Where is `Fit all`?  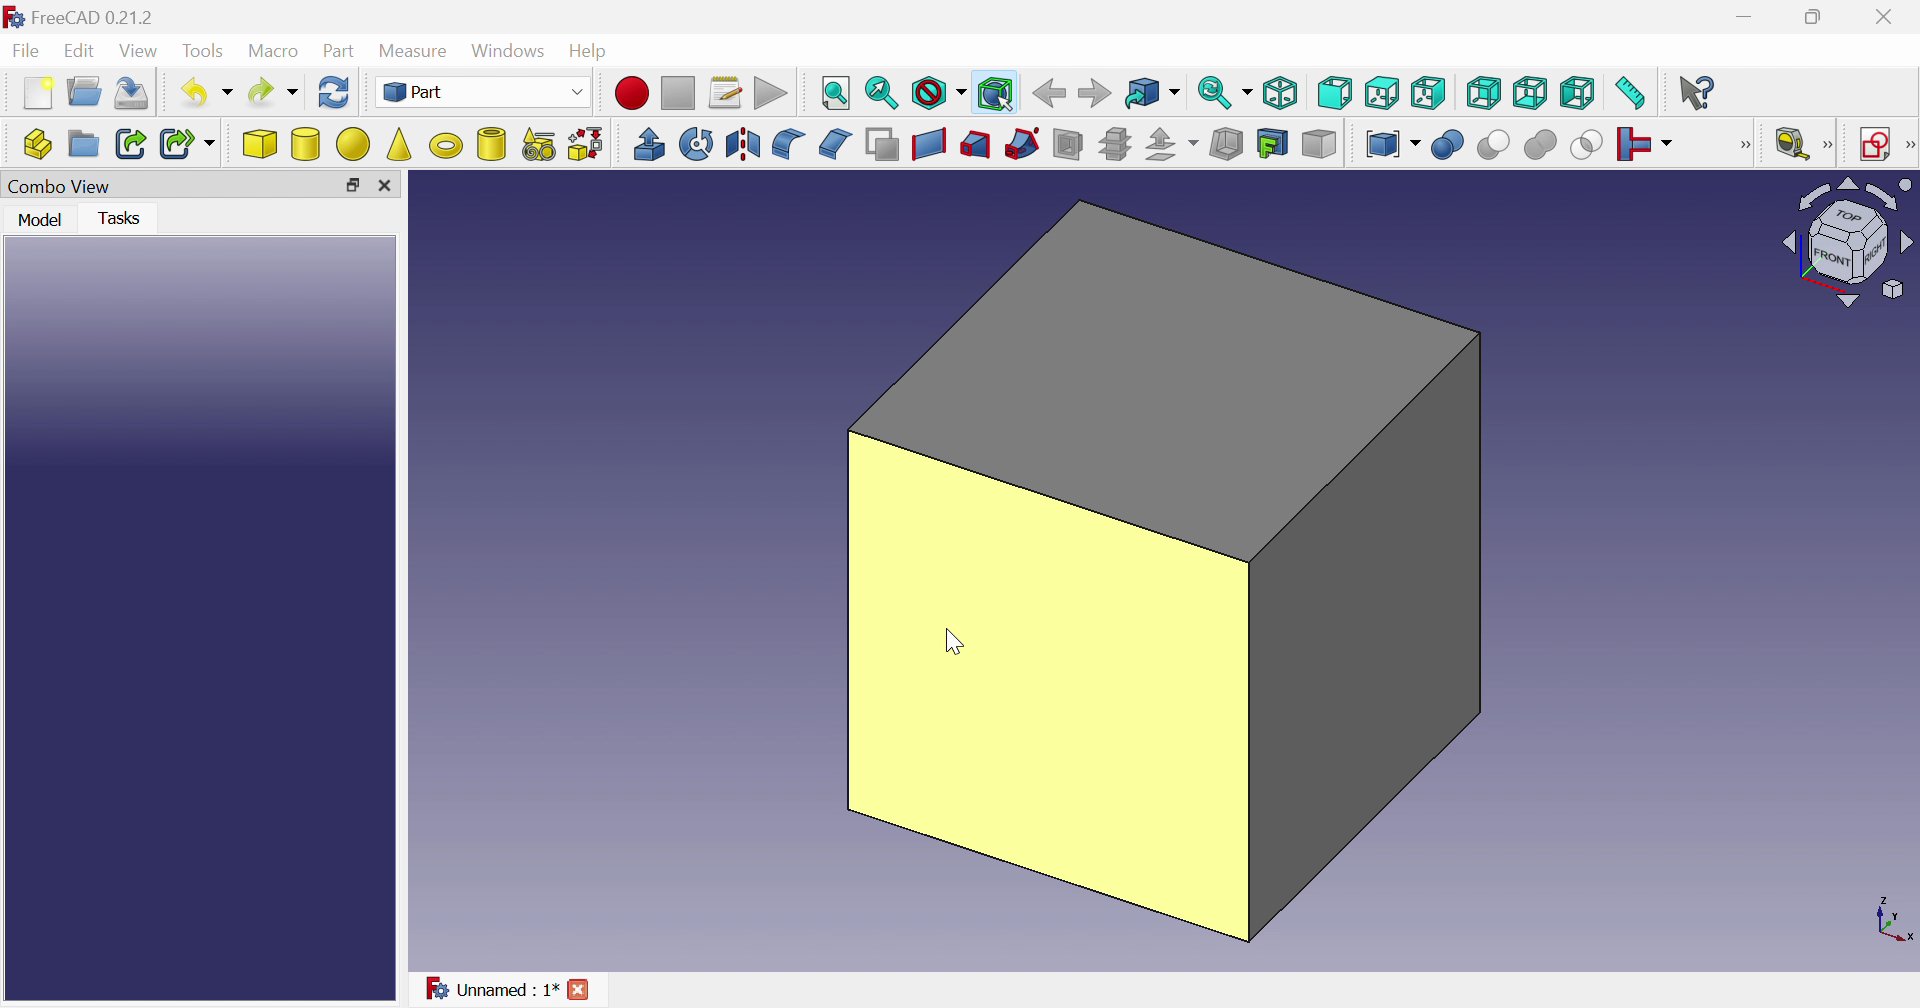
Fit all is located at coordinates (833, 94).